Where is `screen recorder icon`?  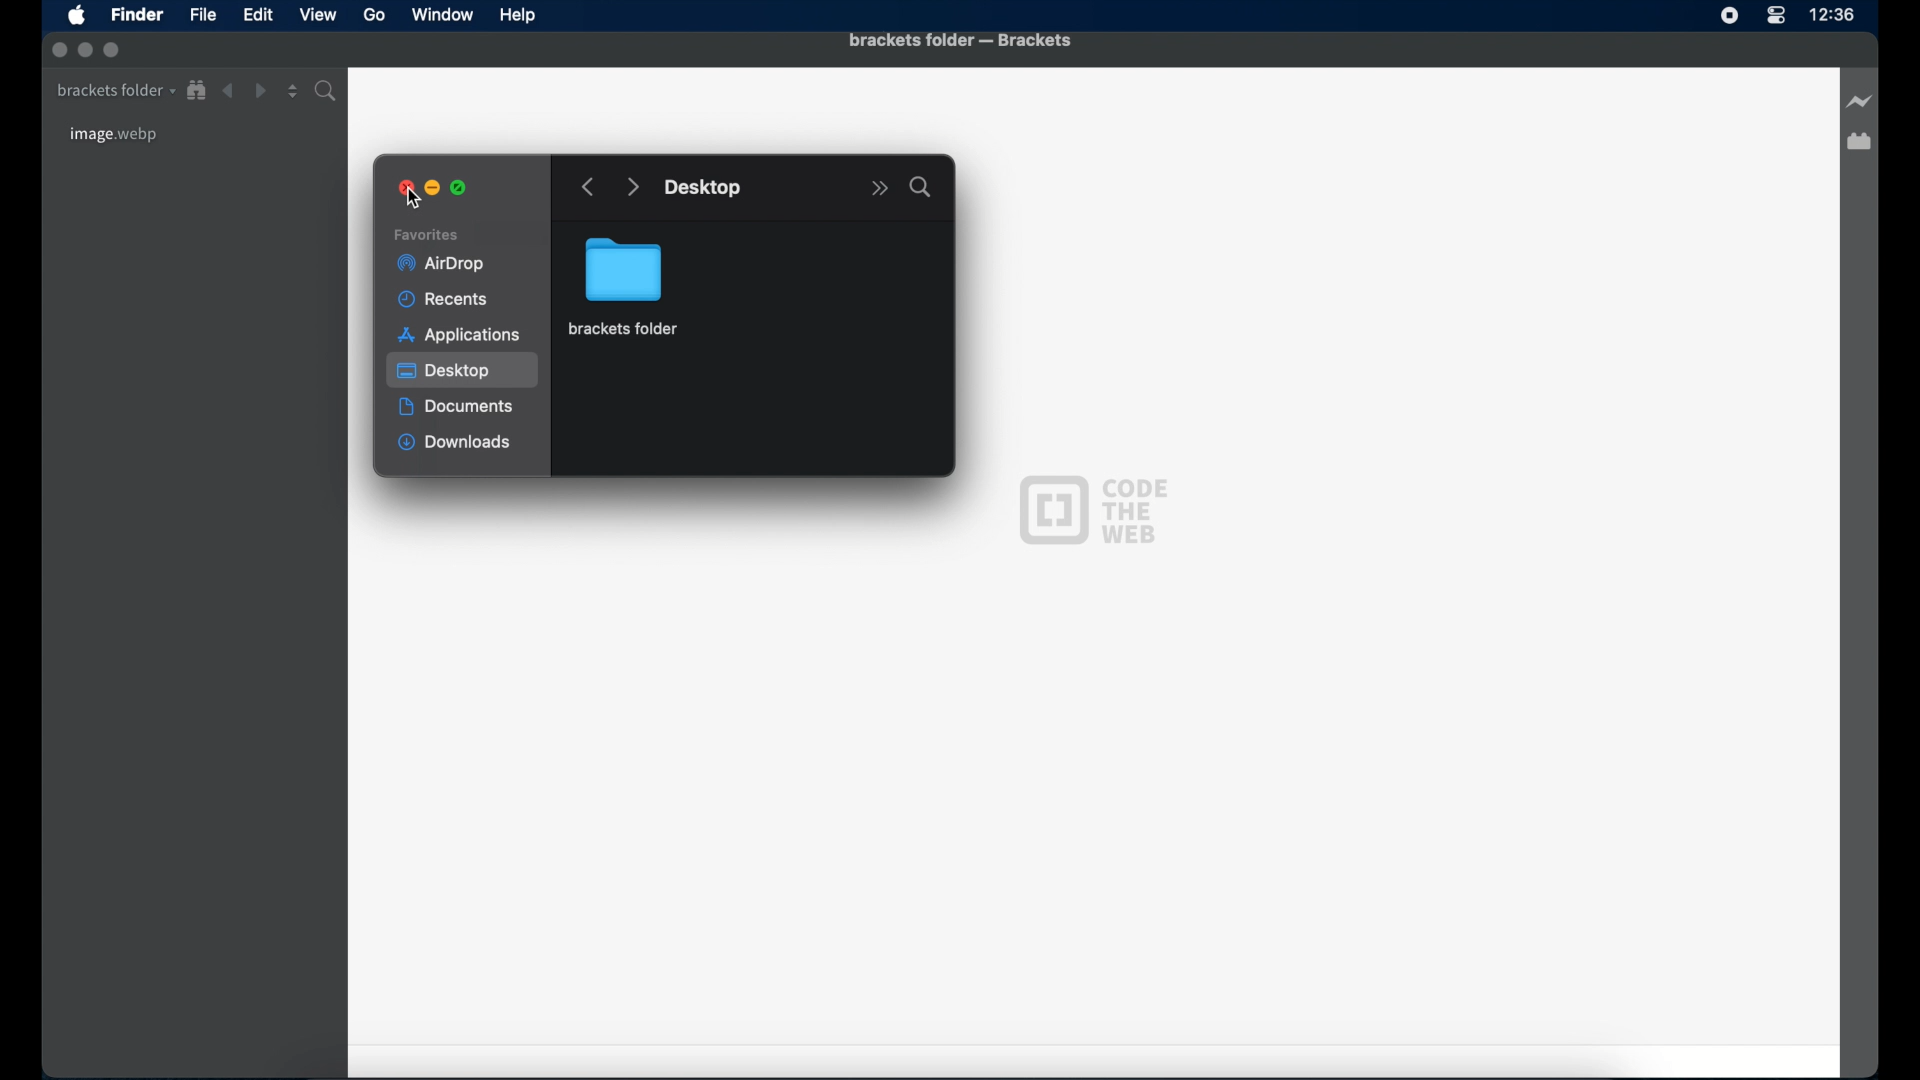
screen recorder icon is located at coordinates (1730, 17).